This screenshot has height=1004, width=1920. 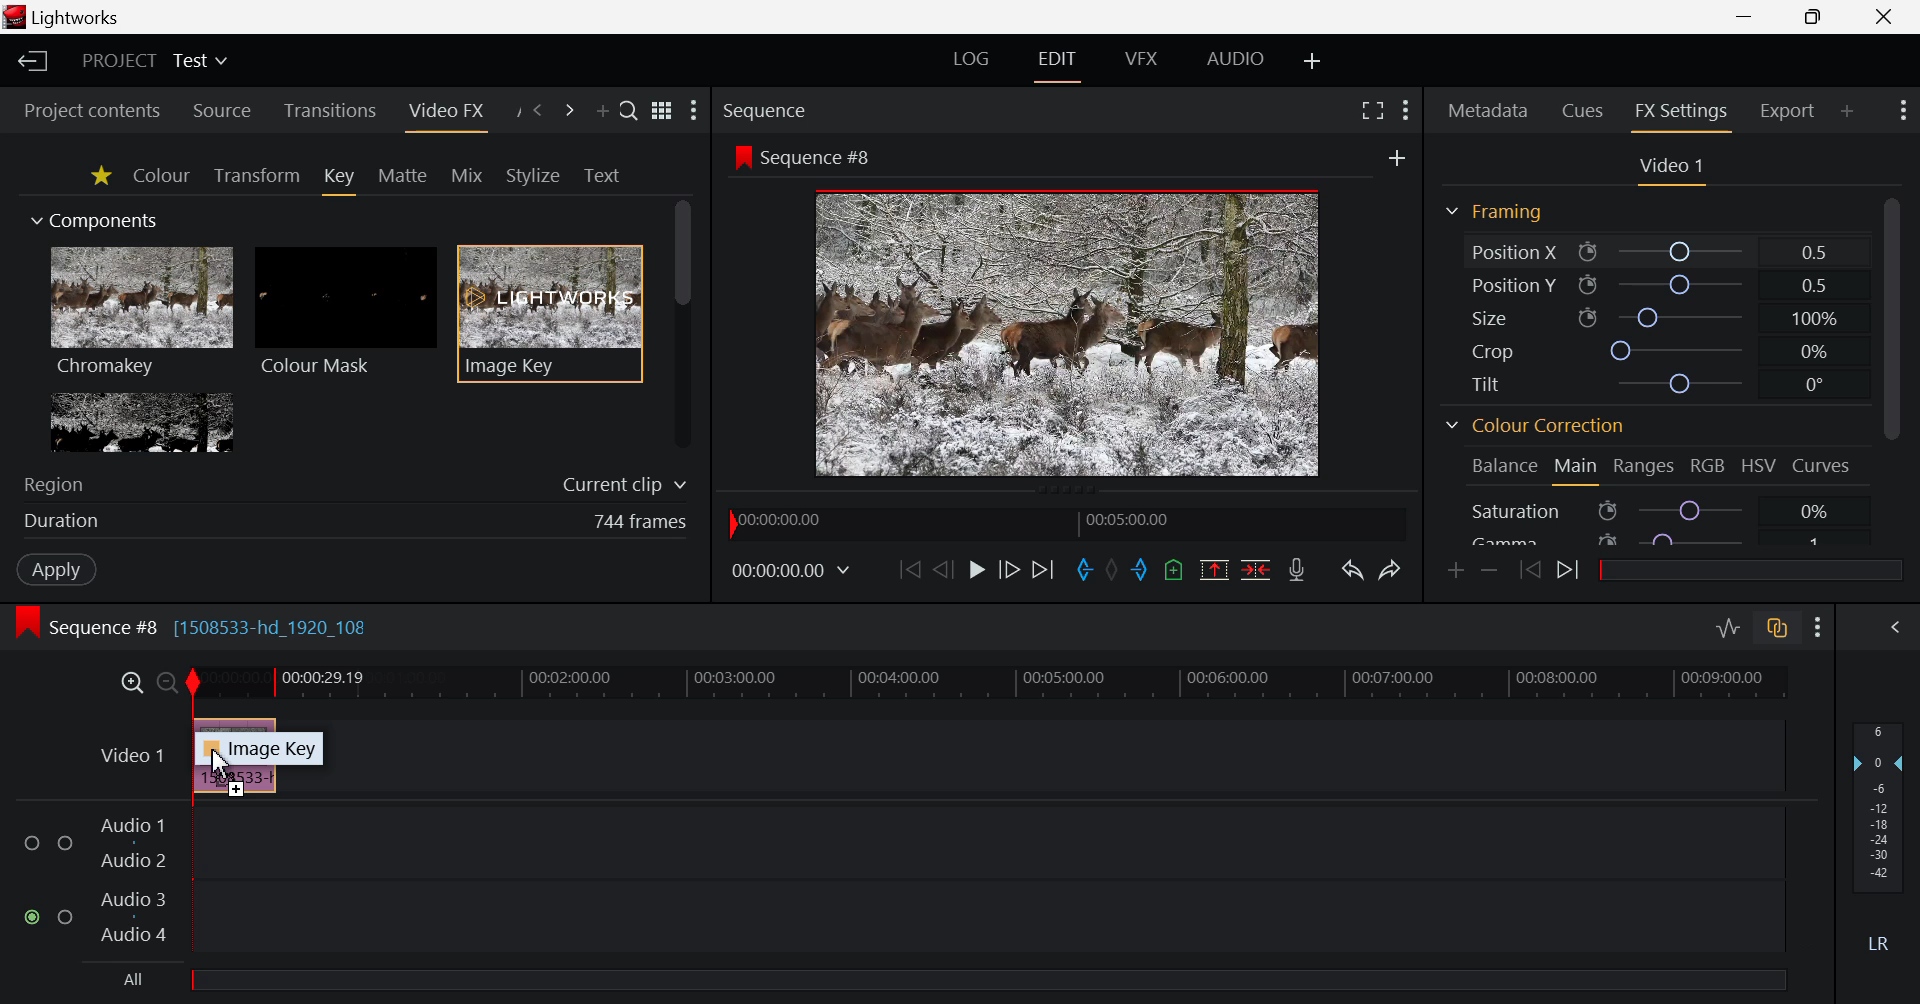 What do you see at coordinates (1139, 62) in the screenshot?
I see `VFX Layout` at bounding box center [1139, 62].